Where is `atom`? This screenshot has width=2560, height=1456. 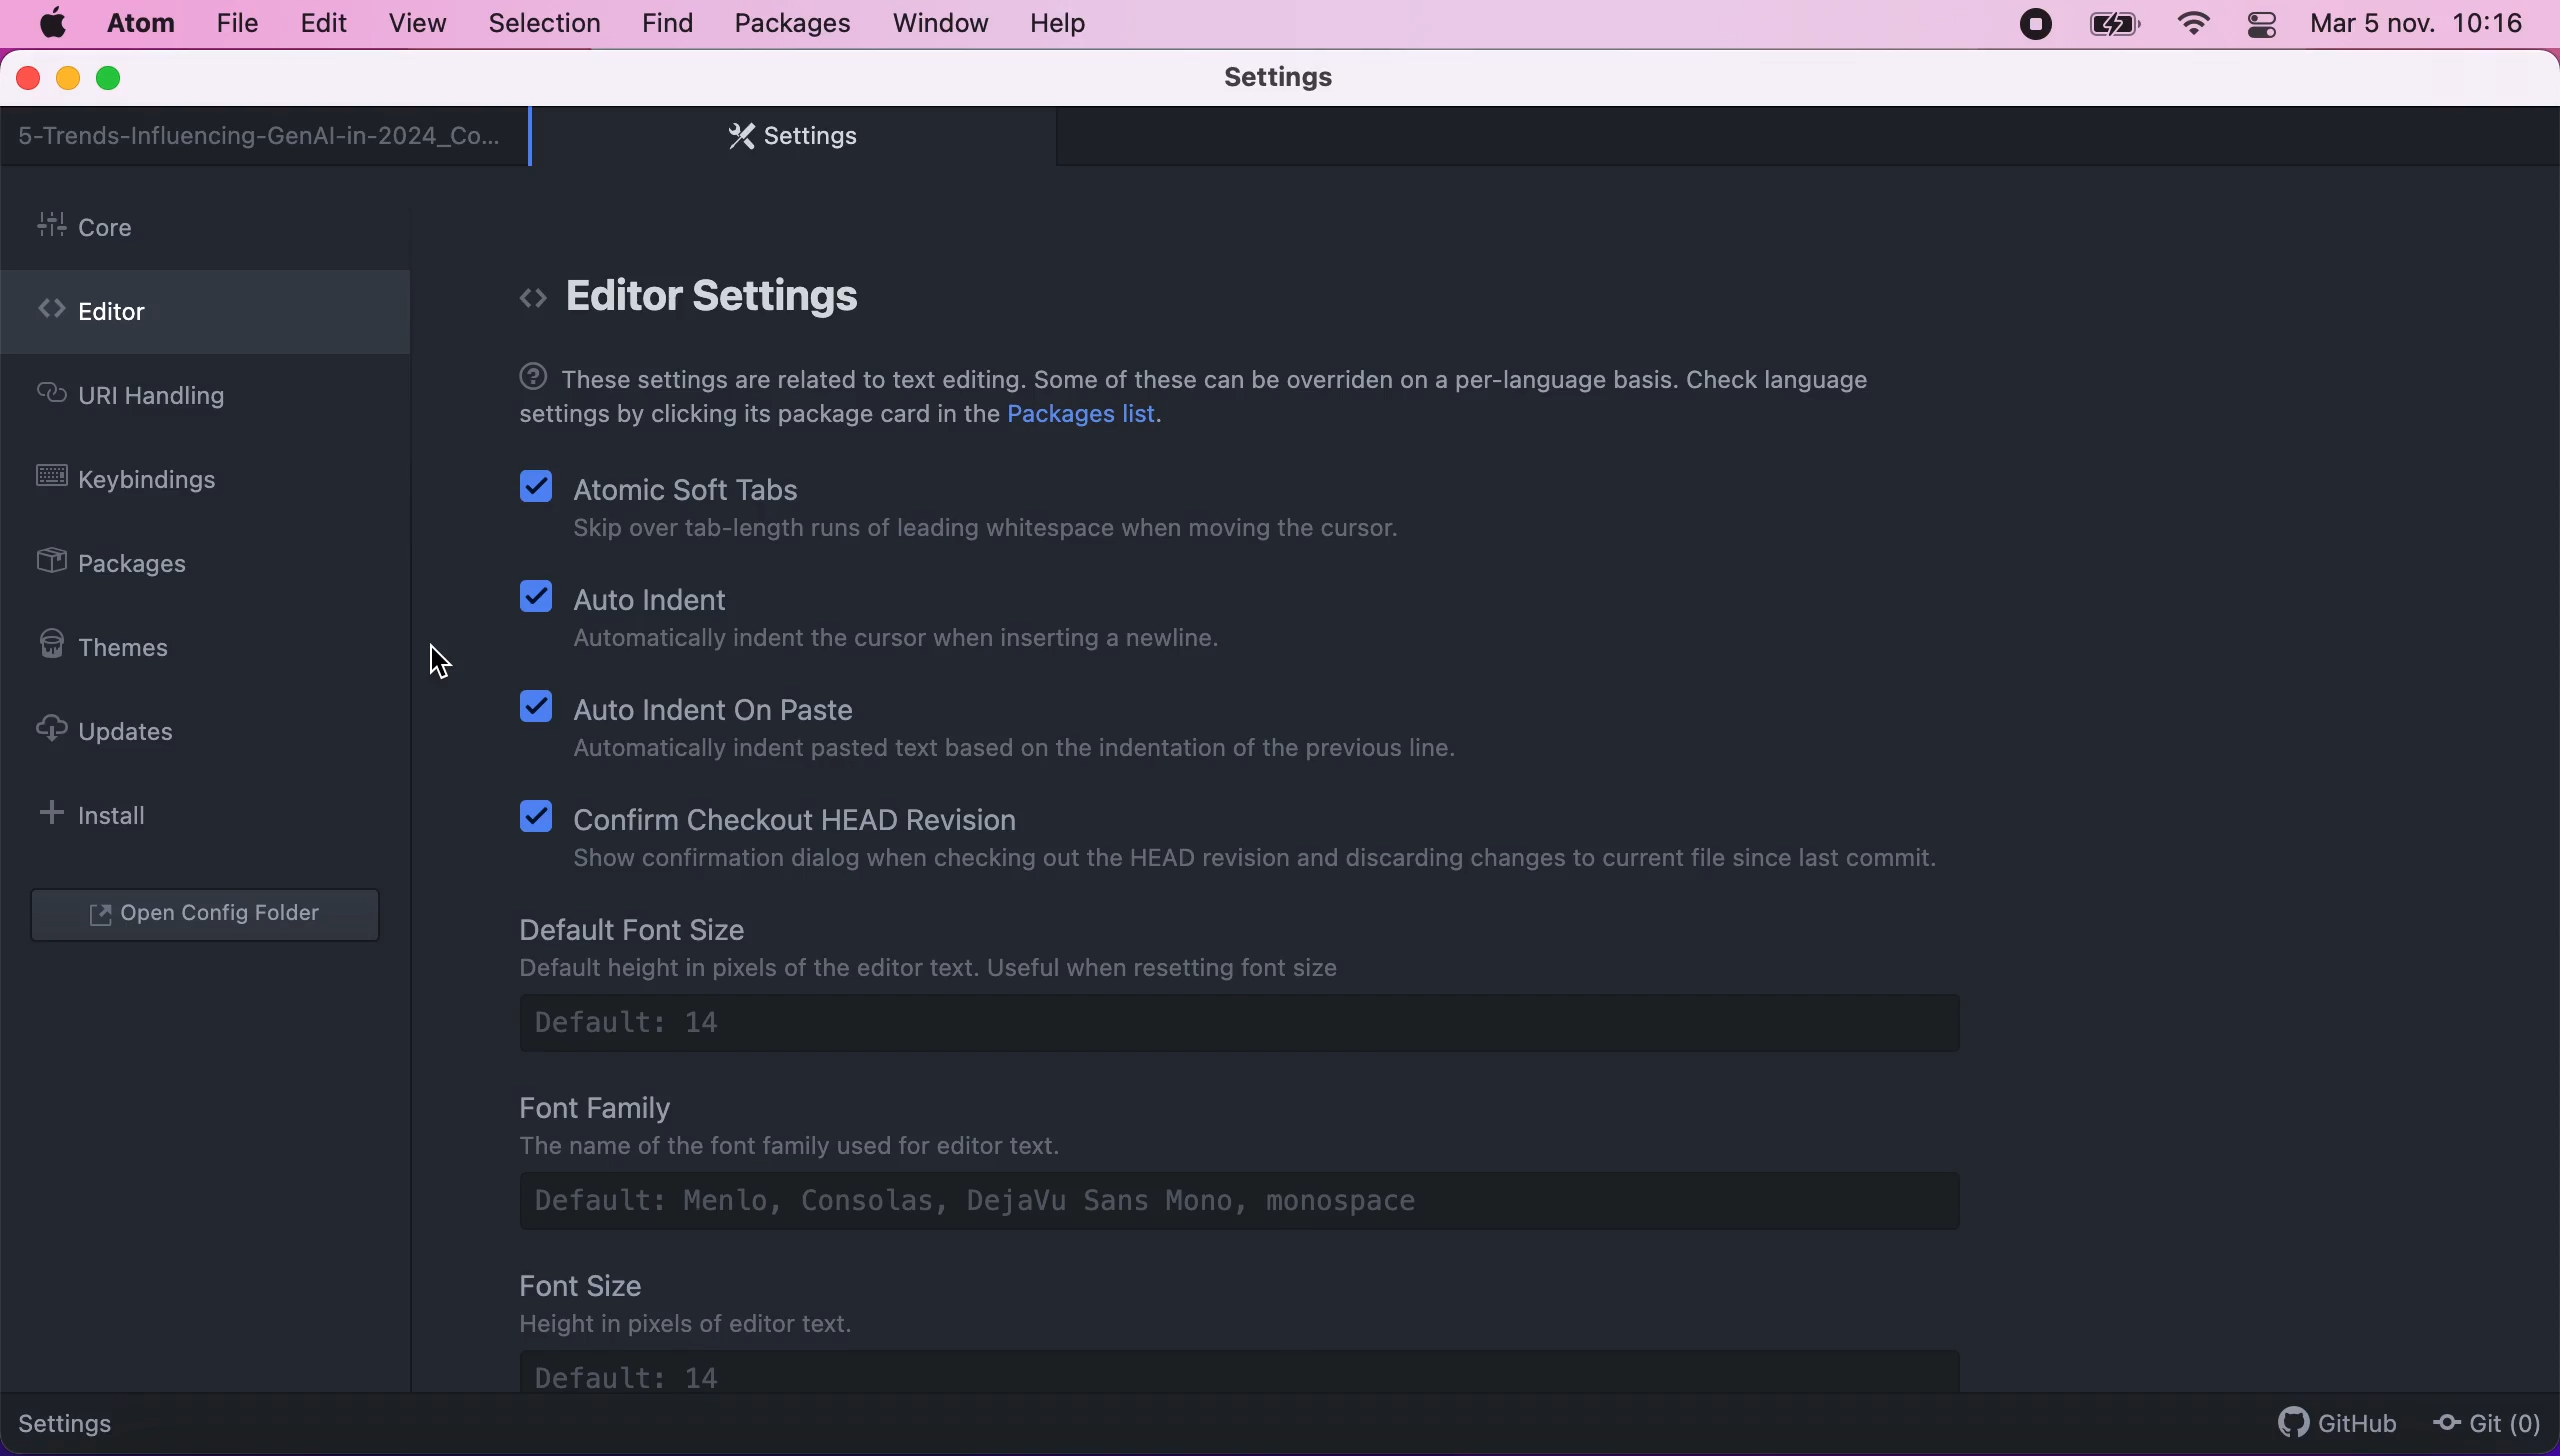 atom is located at coordinates (139, 23).